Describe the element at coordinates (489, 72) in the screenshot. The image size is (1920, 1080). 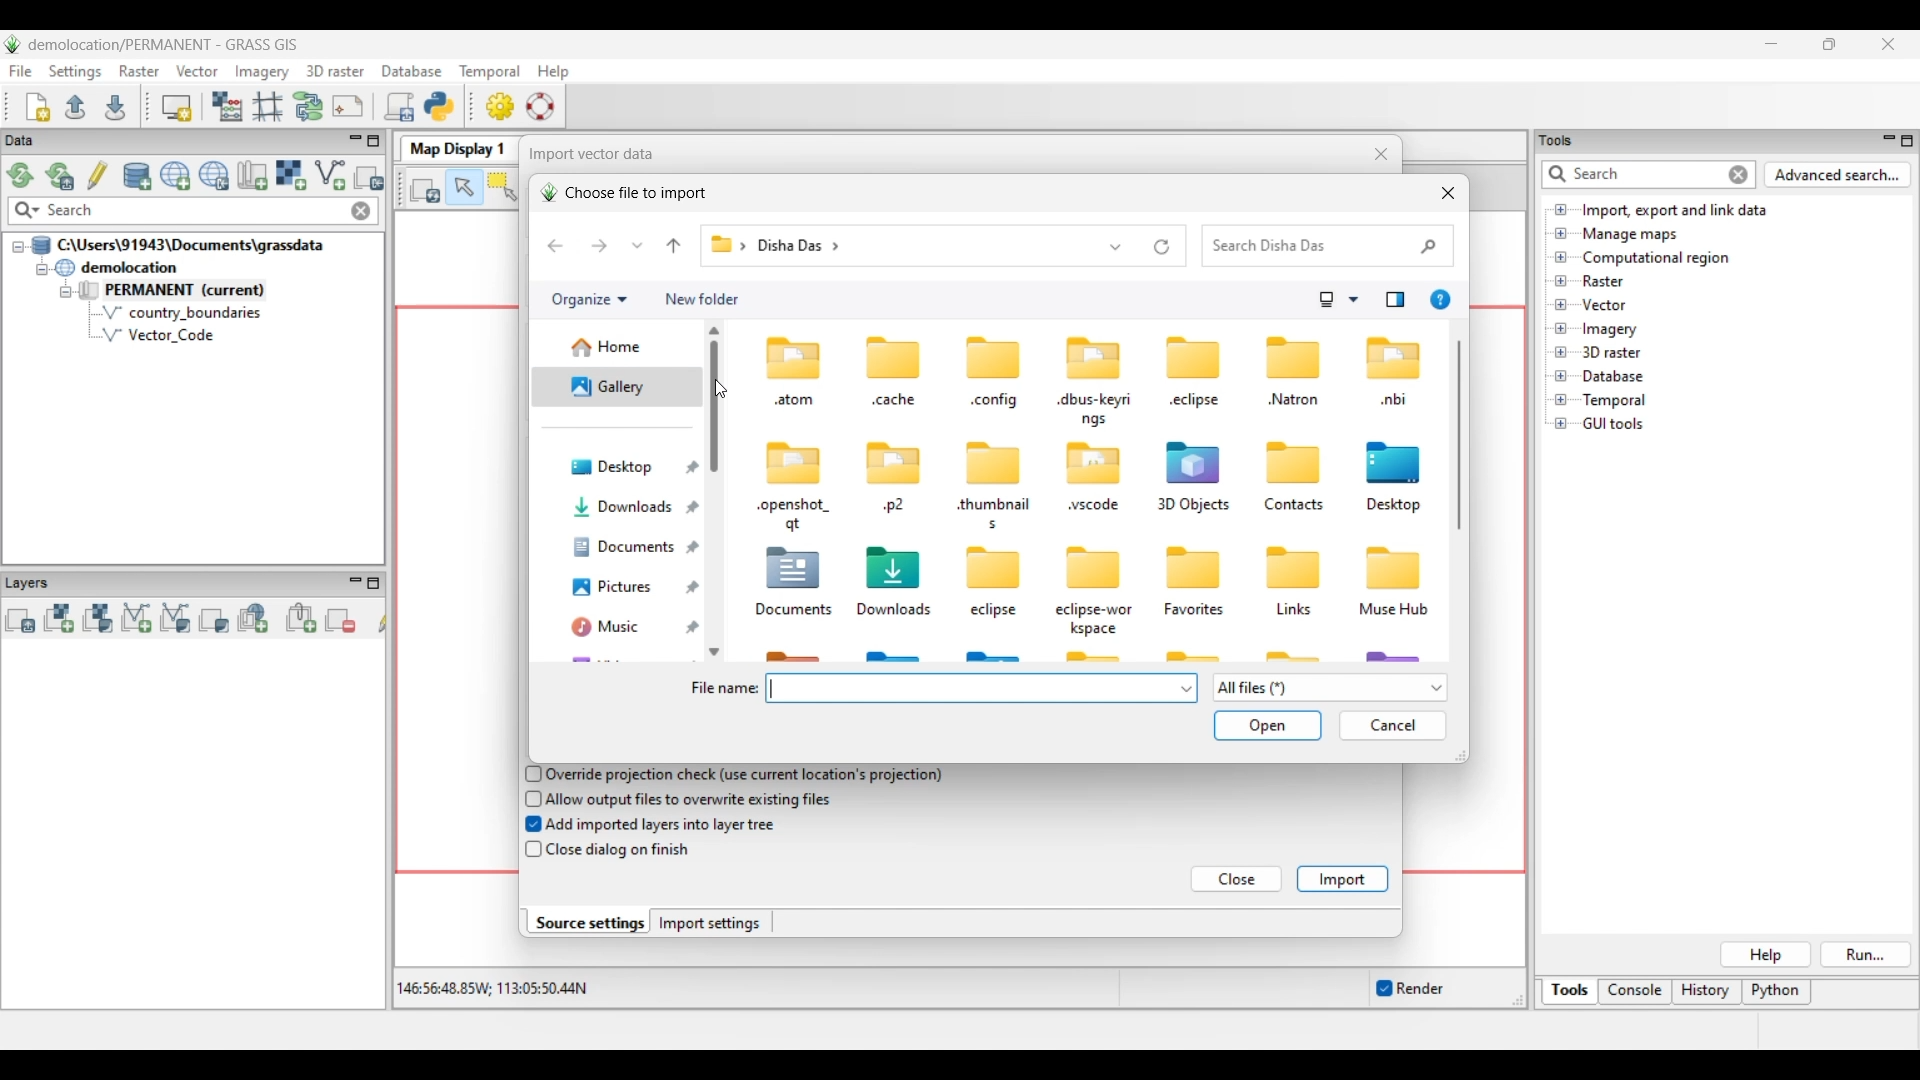
I see `Temporal menu` at that location.